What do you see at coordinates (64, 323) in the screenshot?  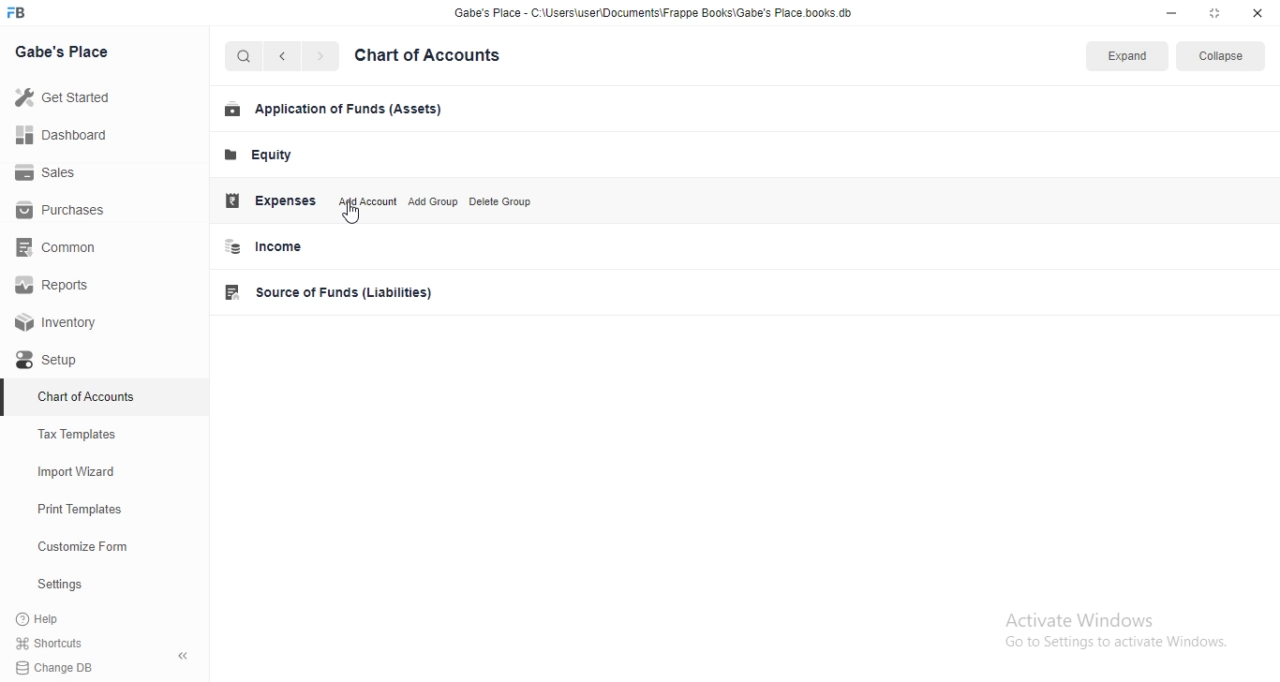 I see `Inventory` at bounding box center [64, 323].